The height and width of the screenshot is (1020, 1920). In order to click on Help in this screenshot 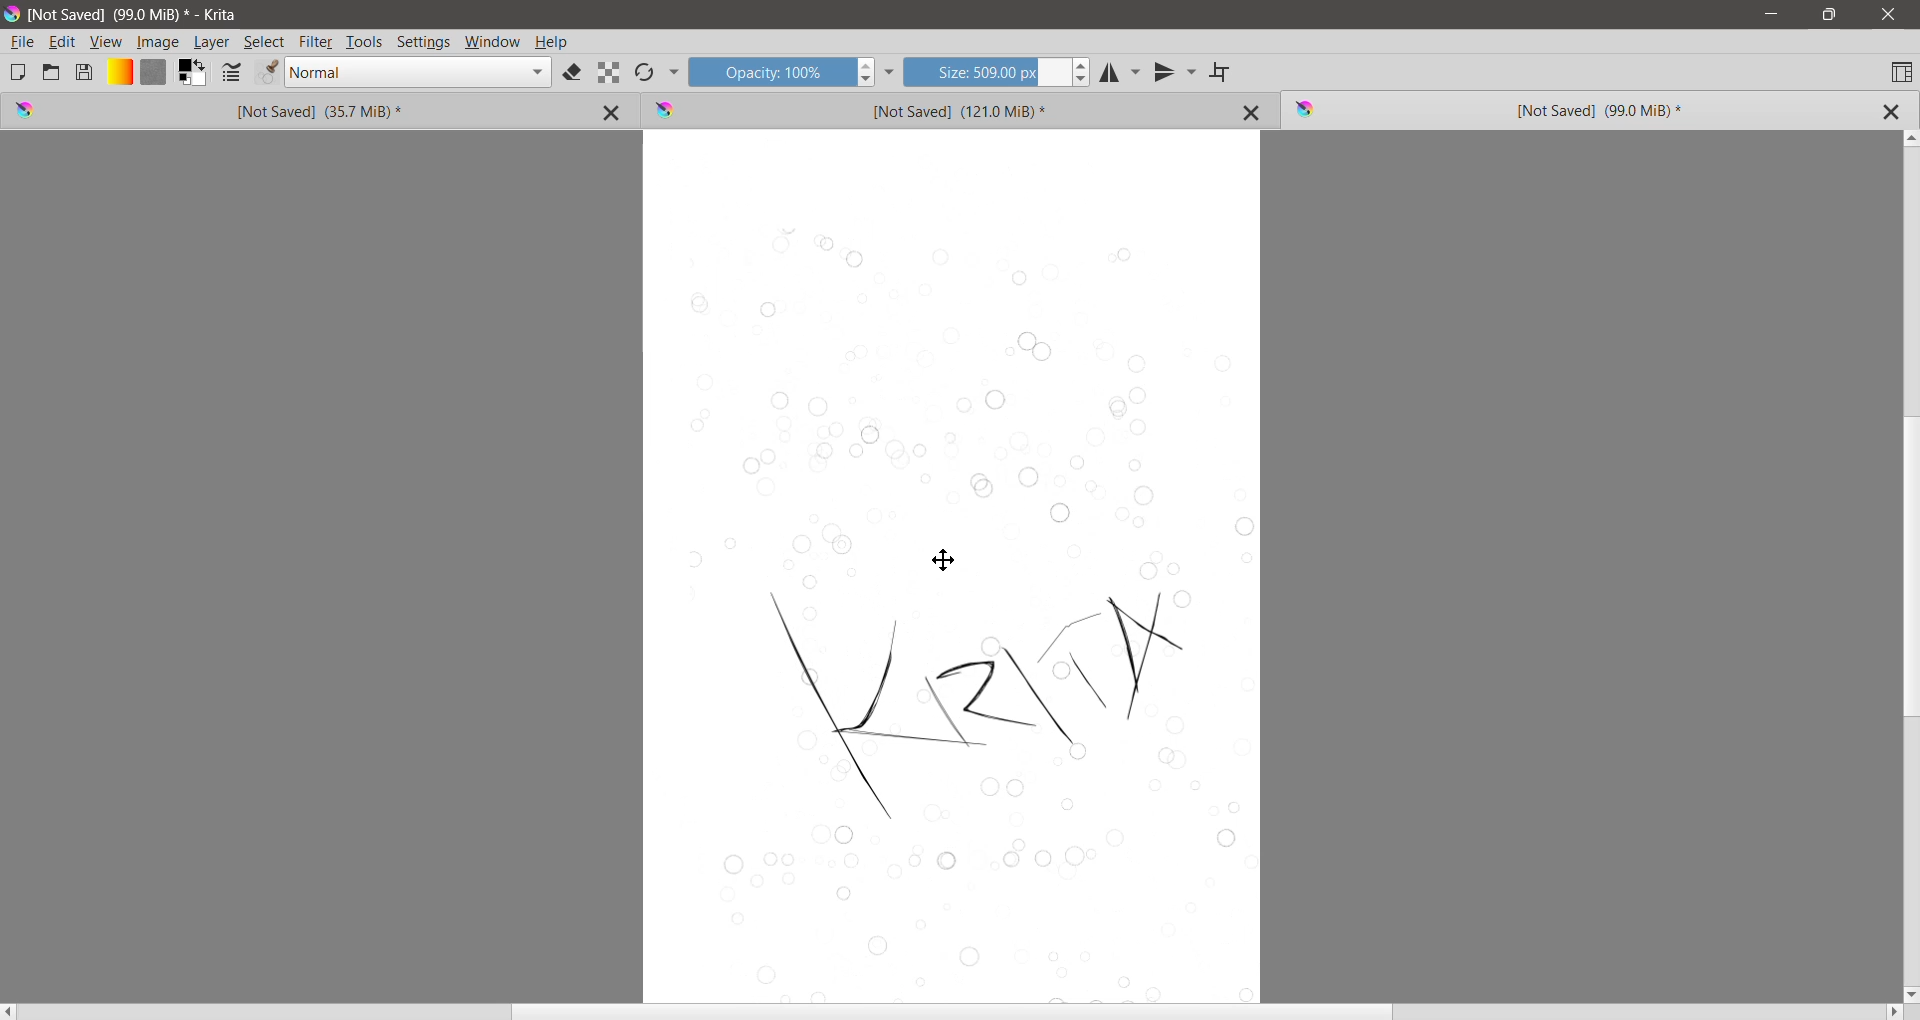, I will do `click(551, 43)`.